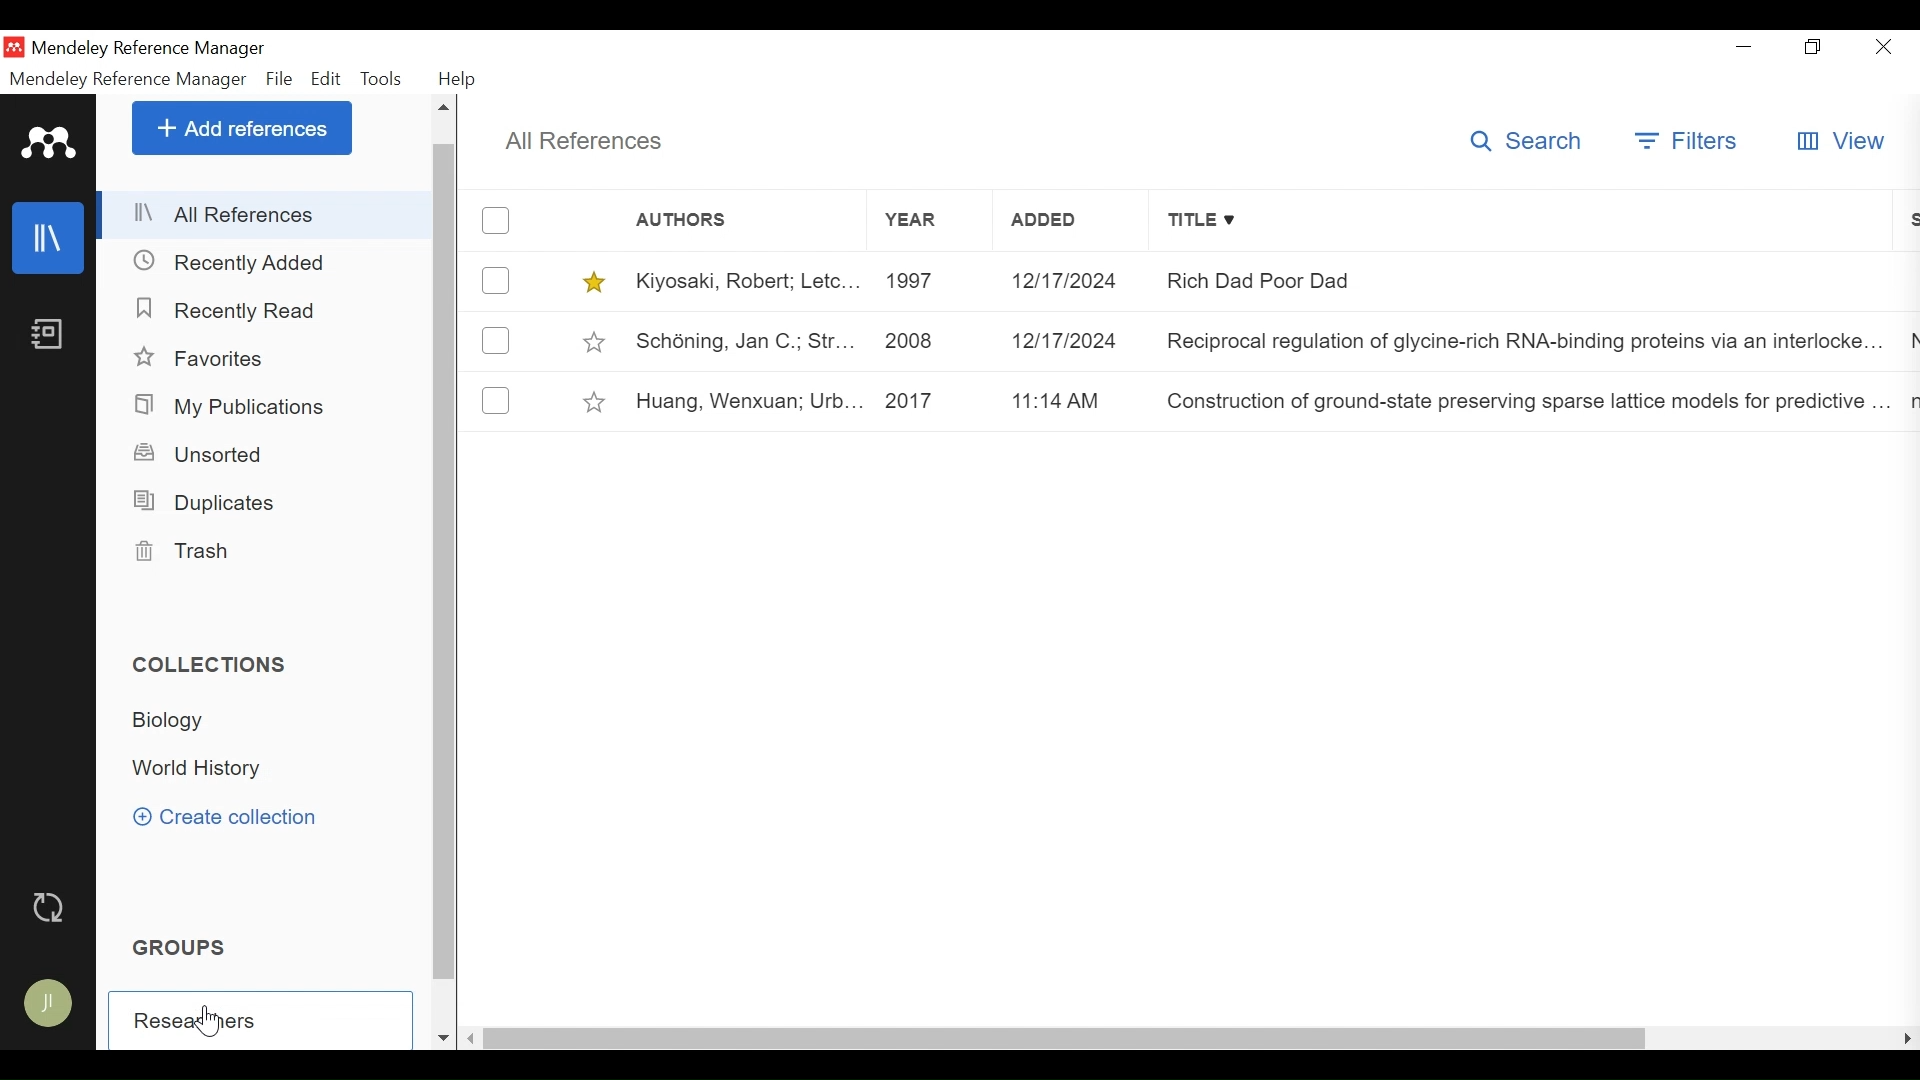  I want to click on toggle Favorites, so click(597, 401).